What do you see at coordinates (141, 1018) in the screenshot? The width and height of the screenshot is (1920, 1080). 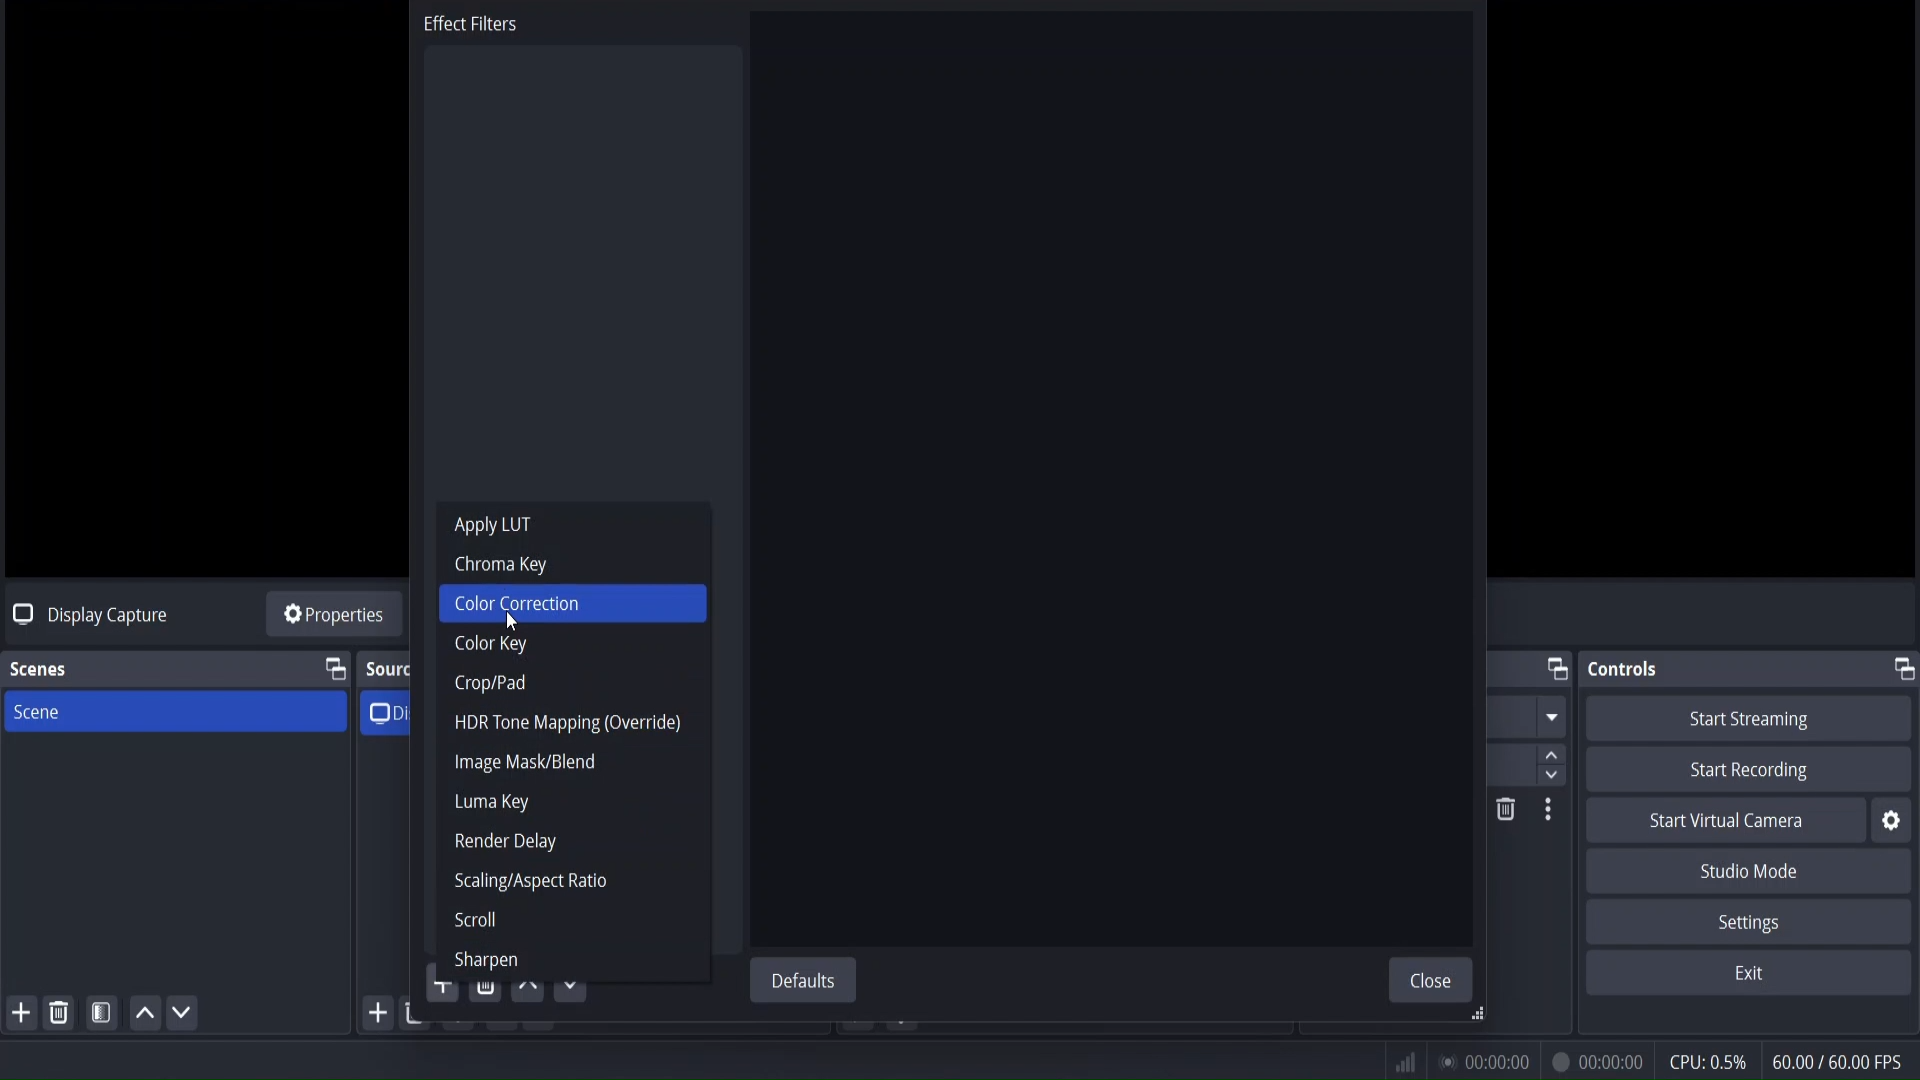 I see `UP` at bounding box center [141, 1018].